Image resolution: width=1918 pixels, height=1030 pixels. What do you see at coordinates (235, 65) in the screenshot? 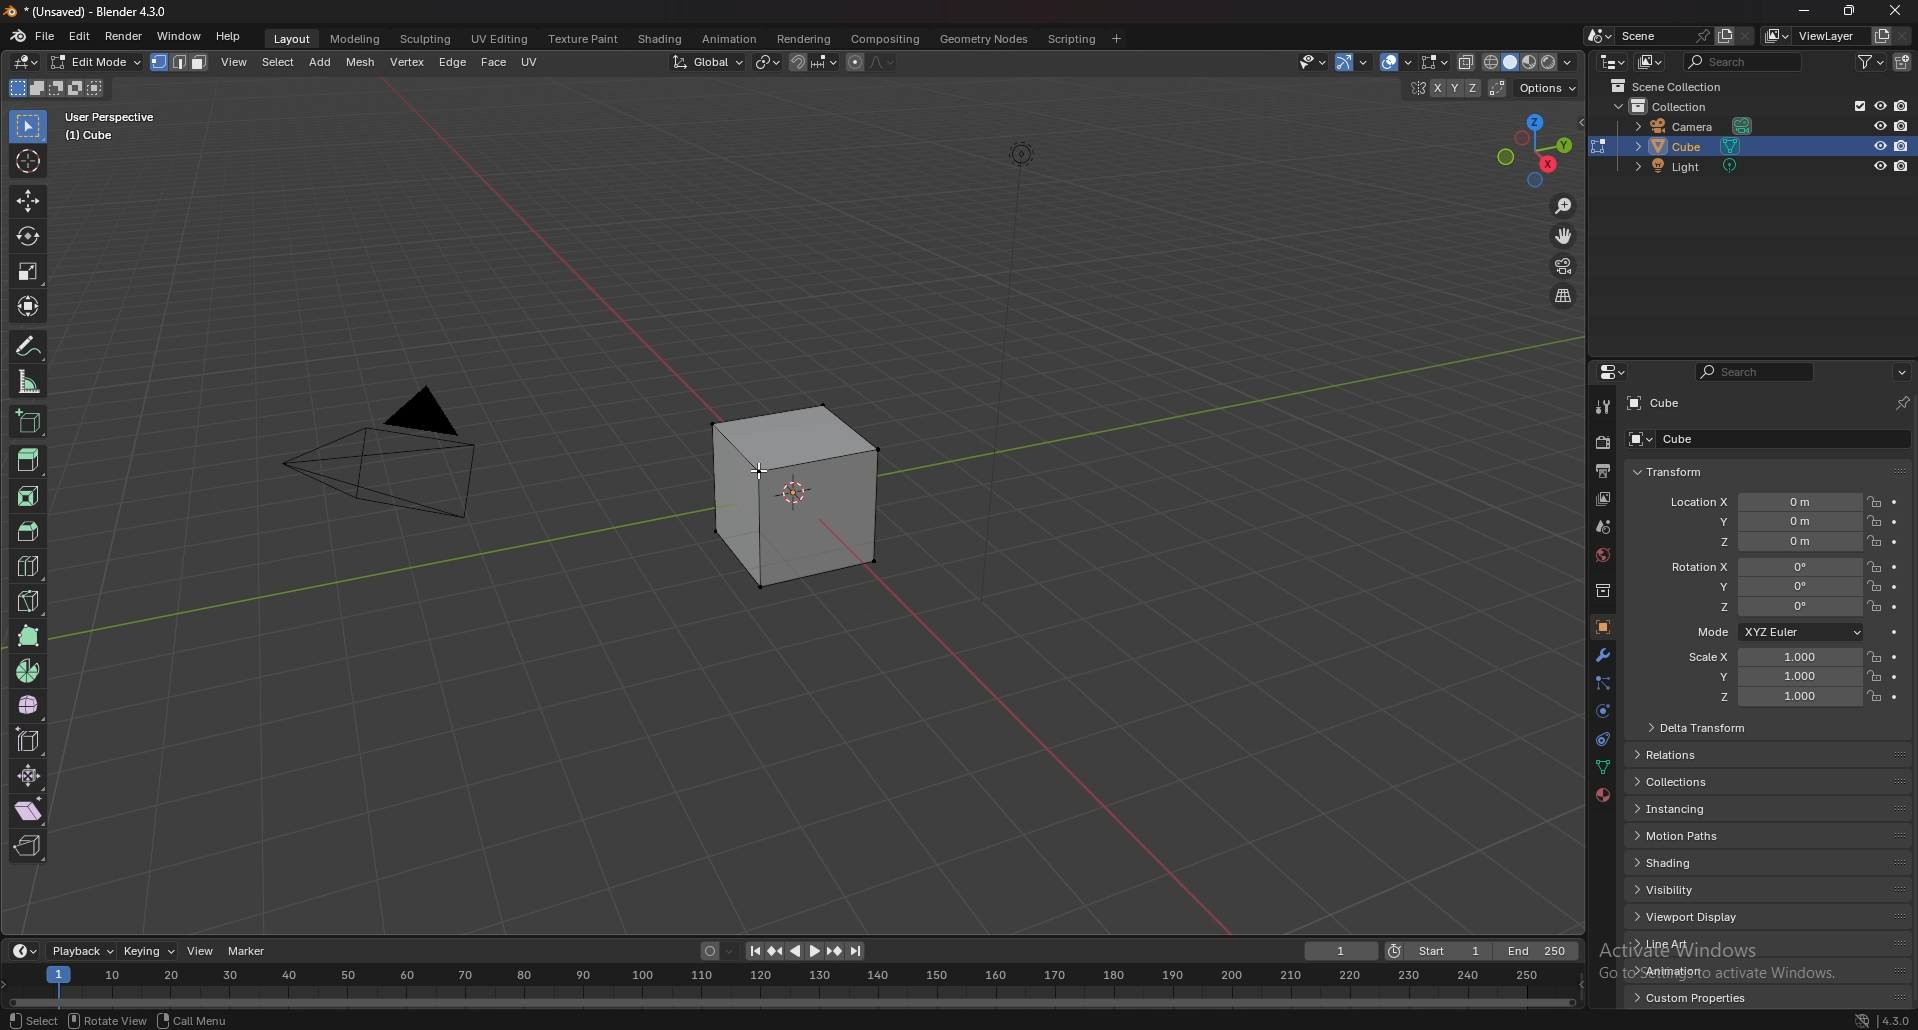
I see `view` at bounding box center [235, 65].